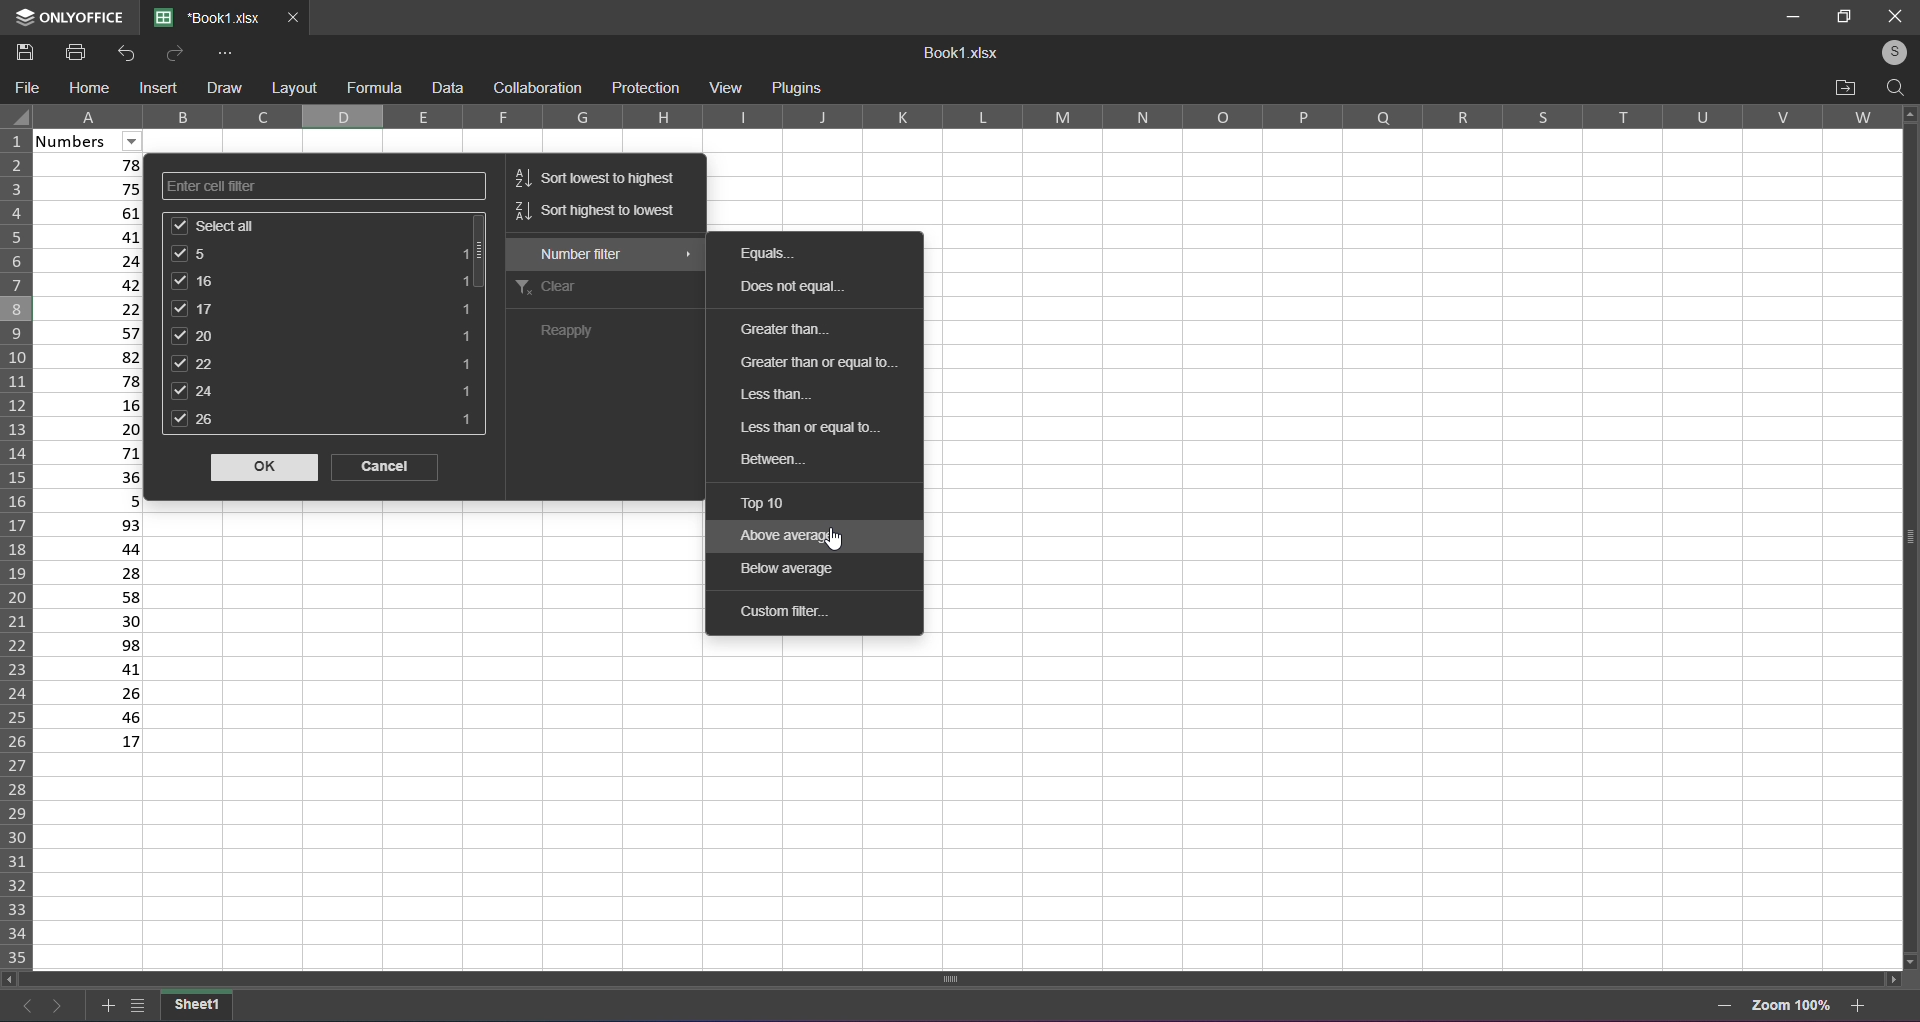  I want to click on 42, so click(96, 285).